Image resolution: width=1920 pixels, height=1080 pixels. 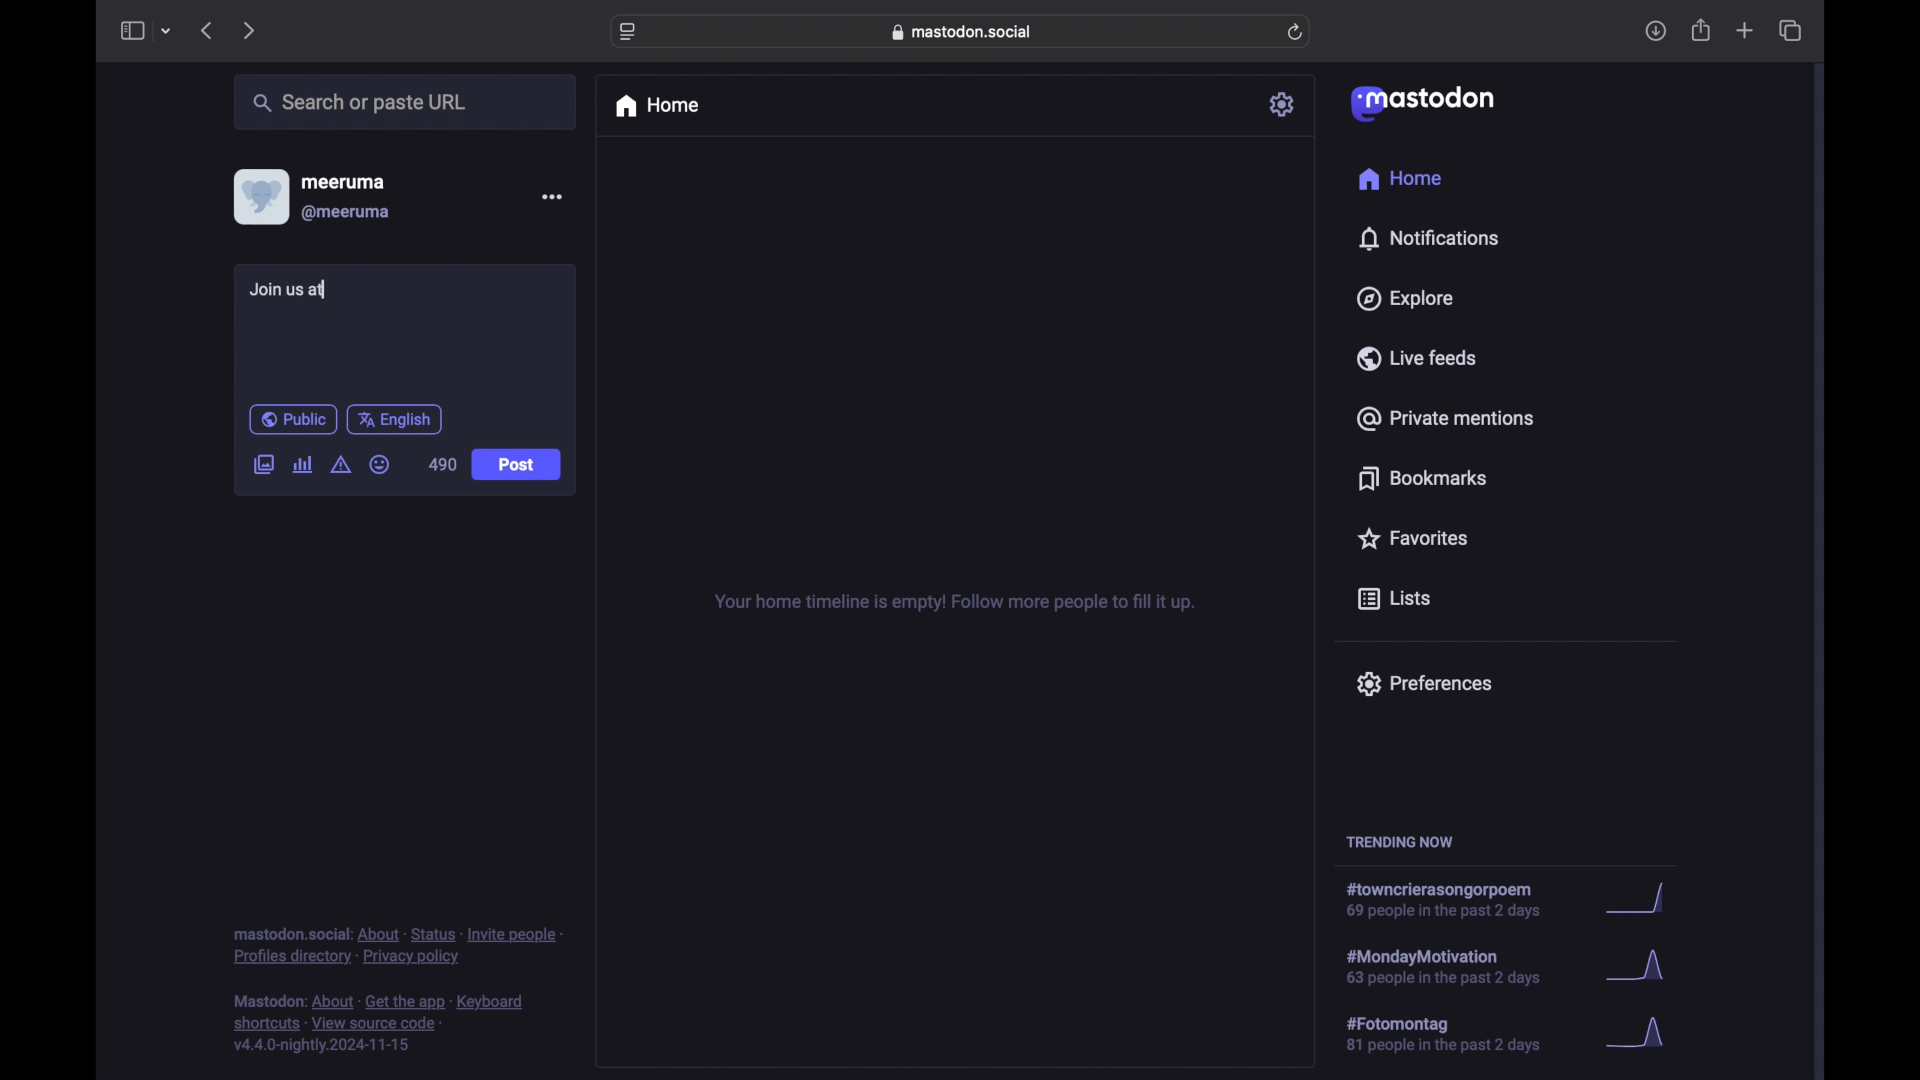 I want to click on share, so click(x=1702, y=31).